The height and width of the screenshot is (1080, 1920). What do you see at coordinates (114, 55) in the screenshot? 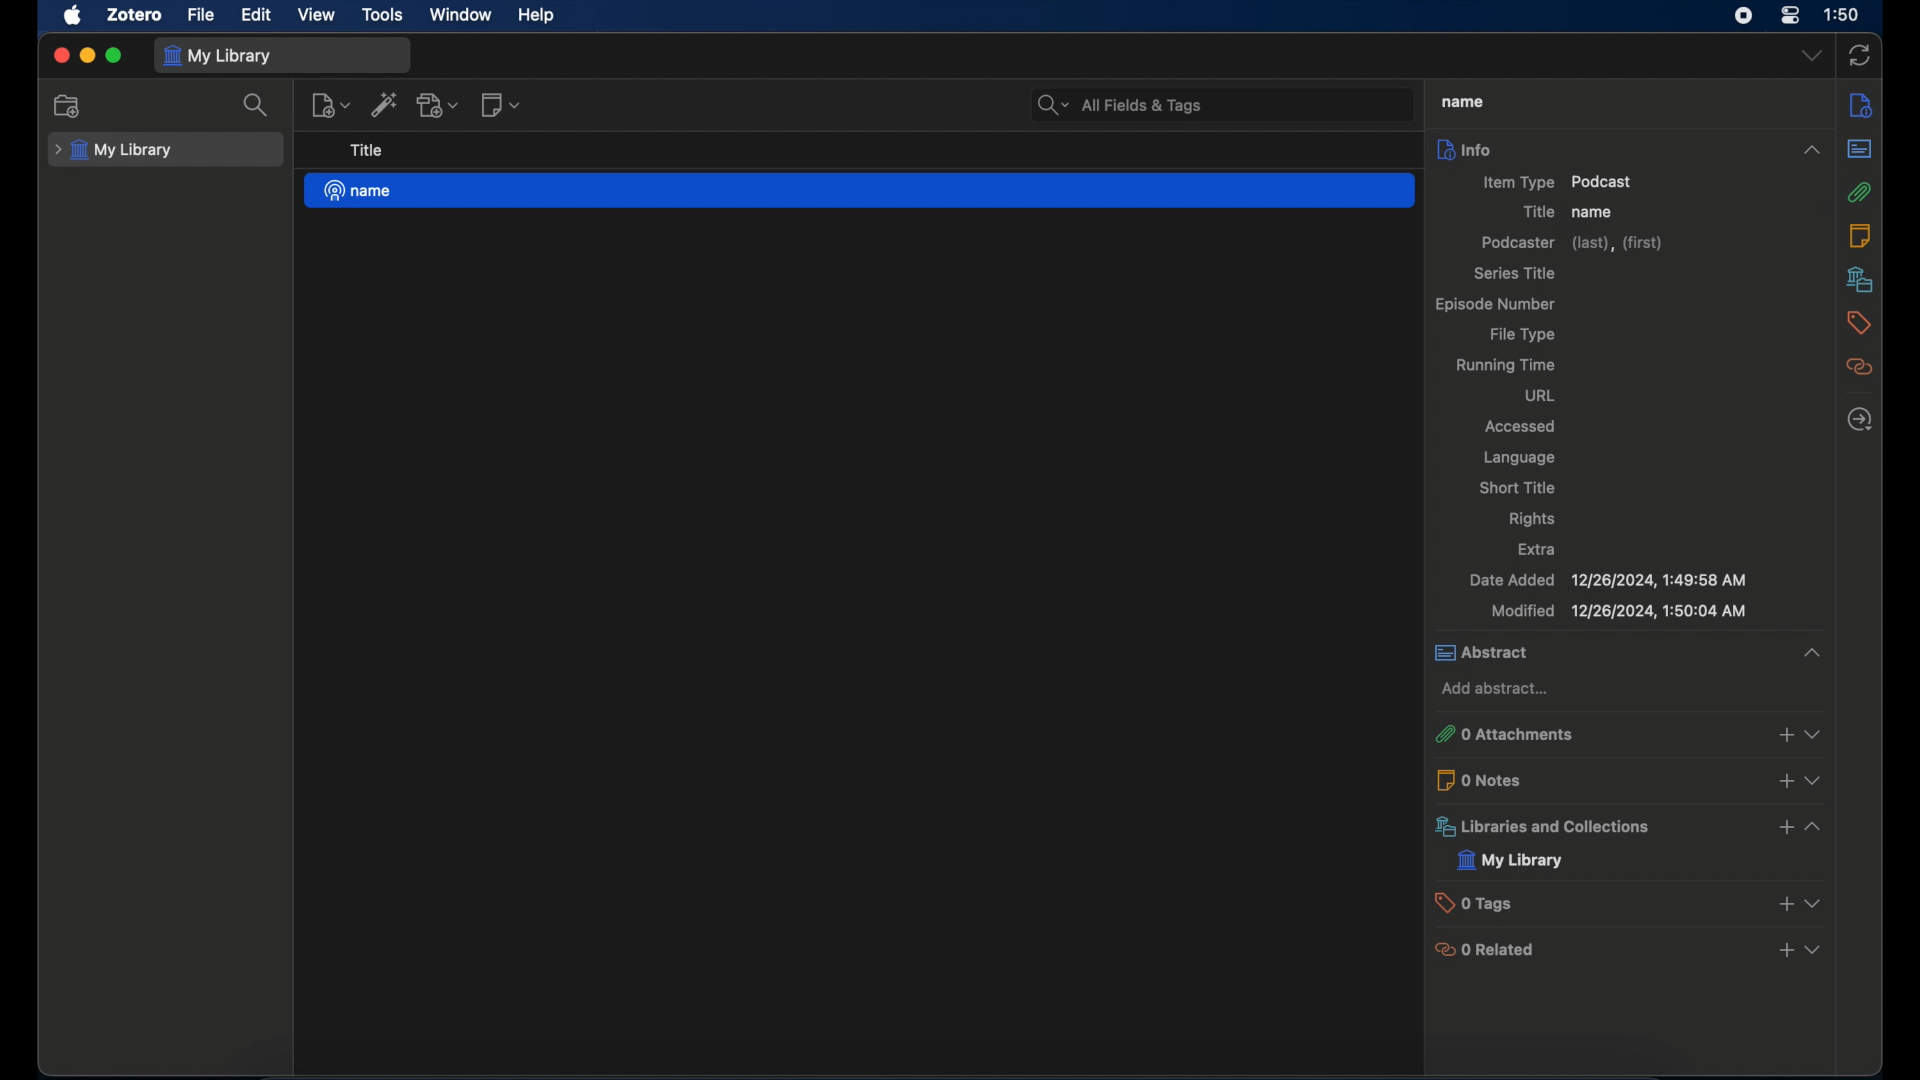
I see `maximize` at bounding box center [114, 55].